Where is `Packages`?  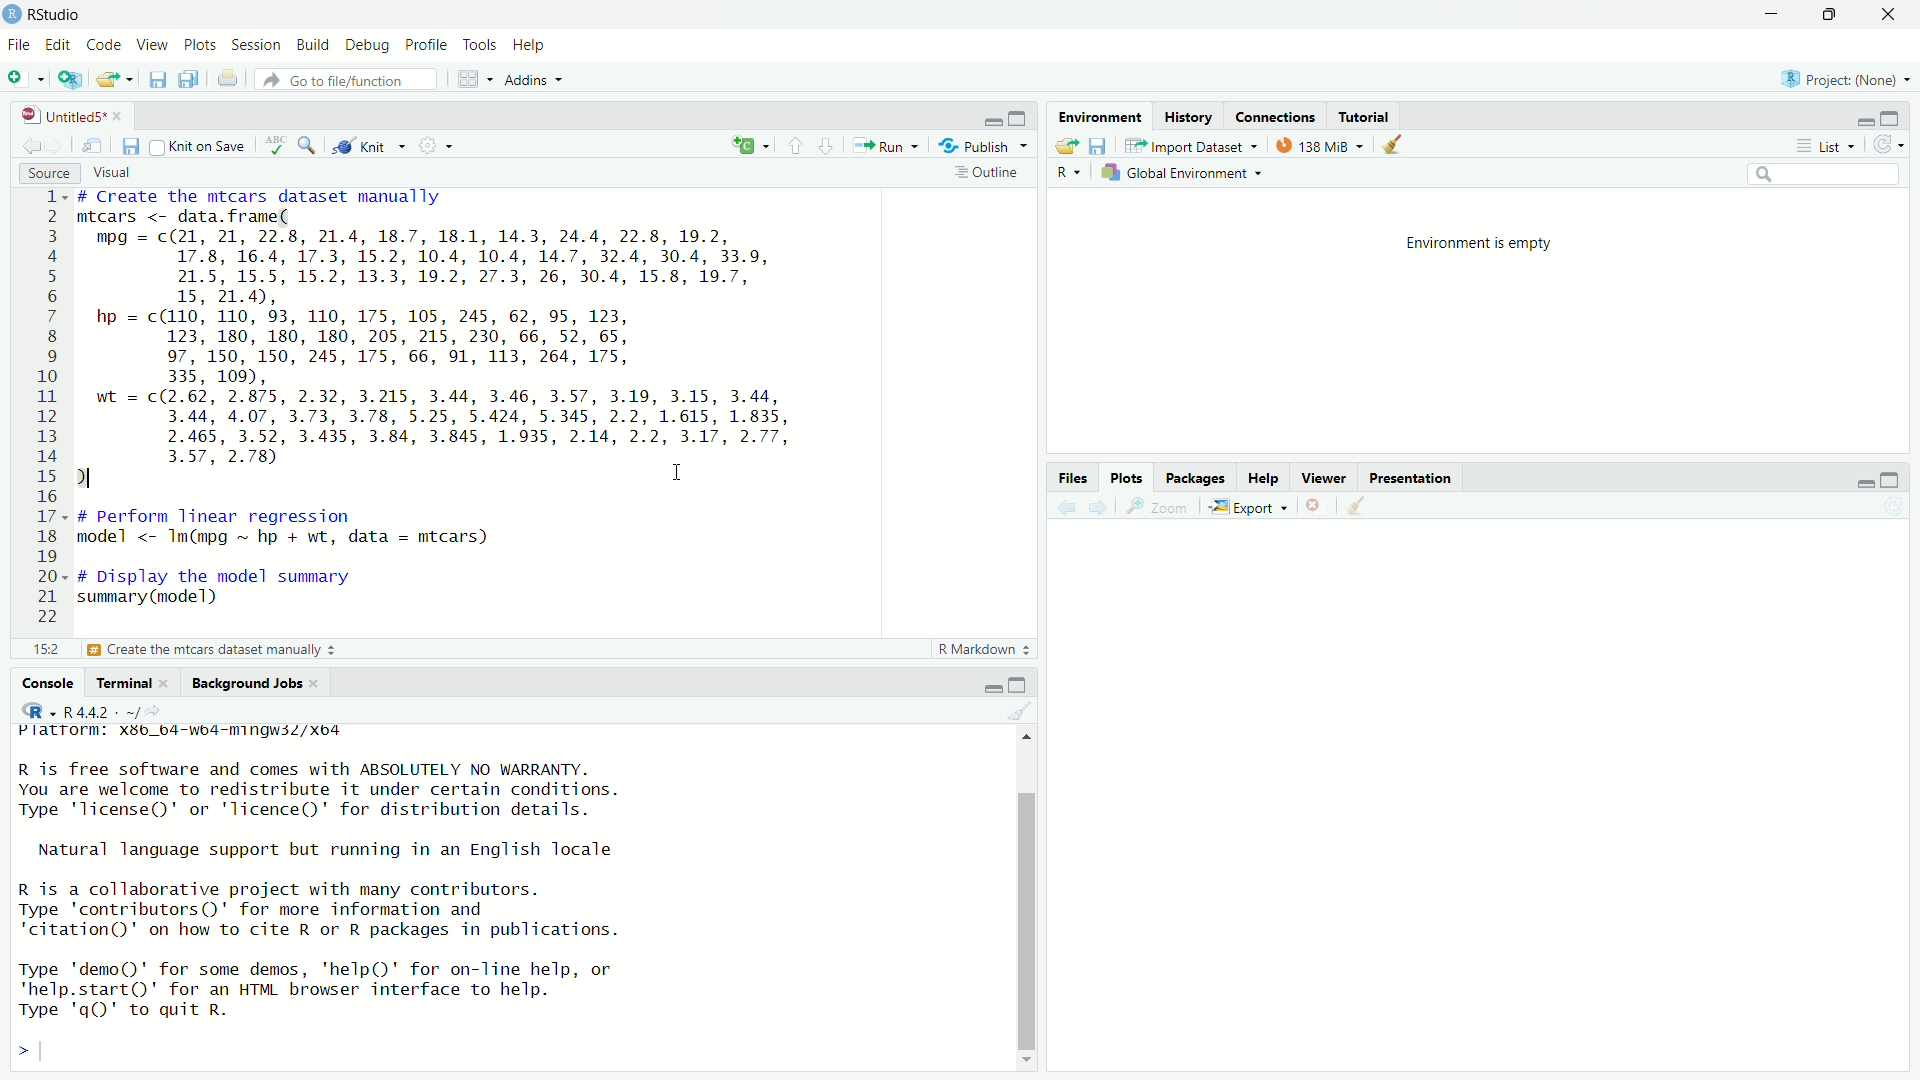
Packages is located at coordinates (1196, 478).